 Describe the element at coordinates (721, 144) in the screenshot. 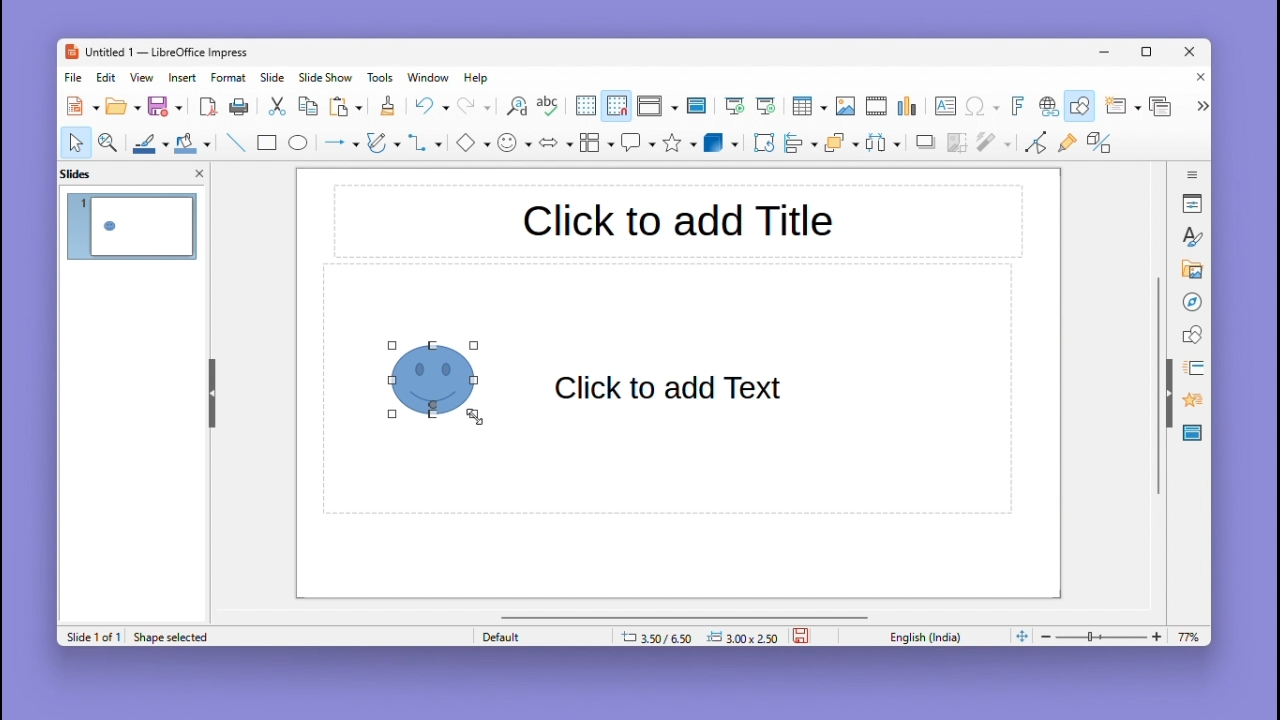

I see `Cuboid` at that location.